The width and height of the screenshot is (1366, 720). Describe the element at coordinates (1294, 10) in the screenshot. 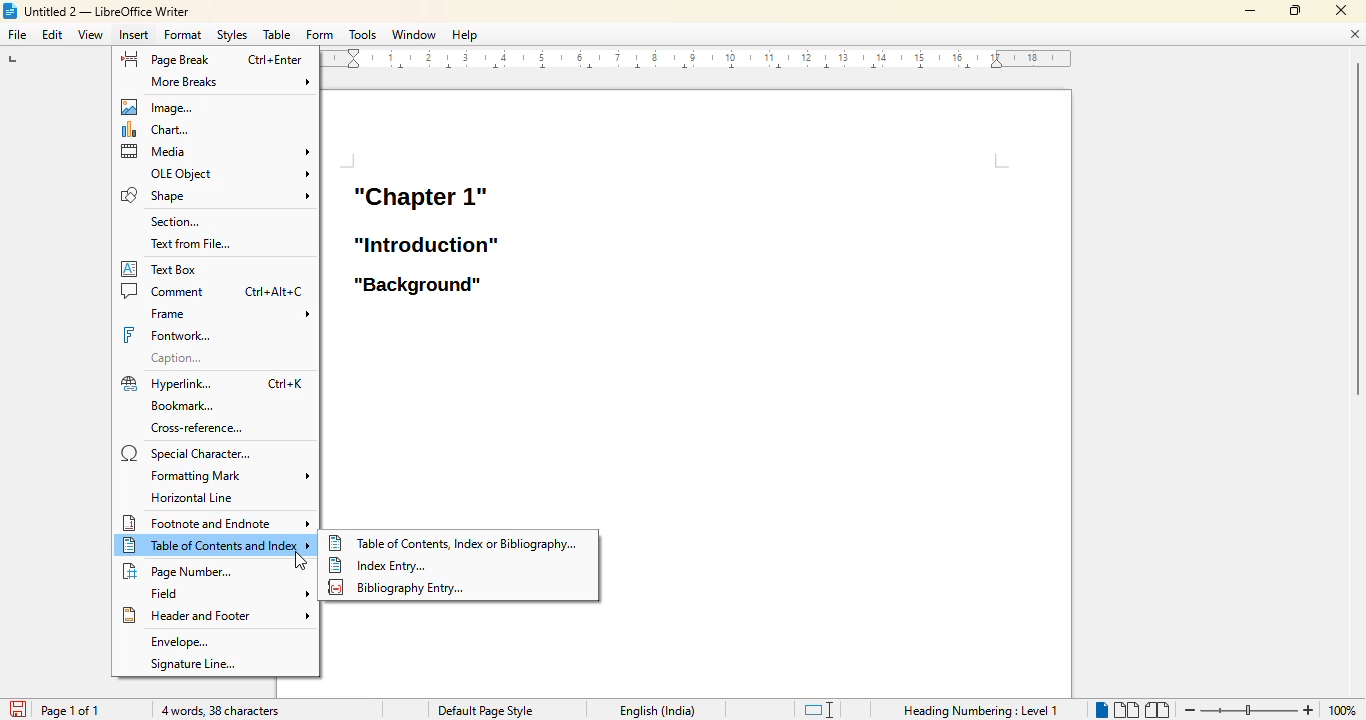

I see `maximize` at that location.